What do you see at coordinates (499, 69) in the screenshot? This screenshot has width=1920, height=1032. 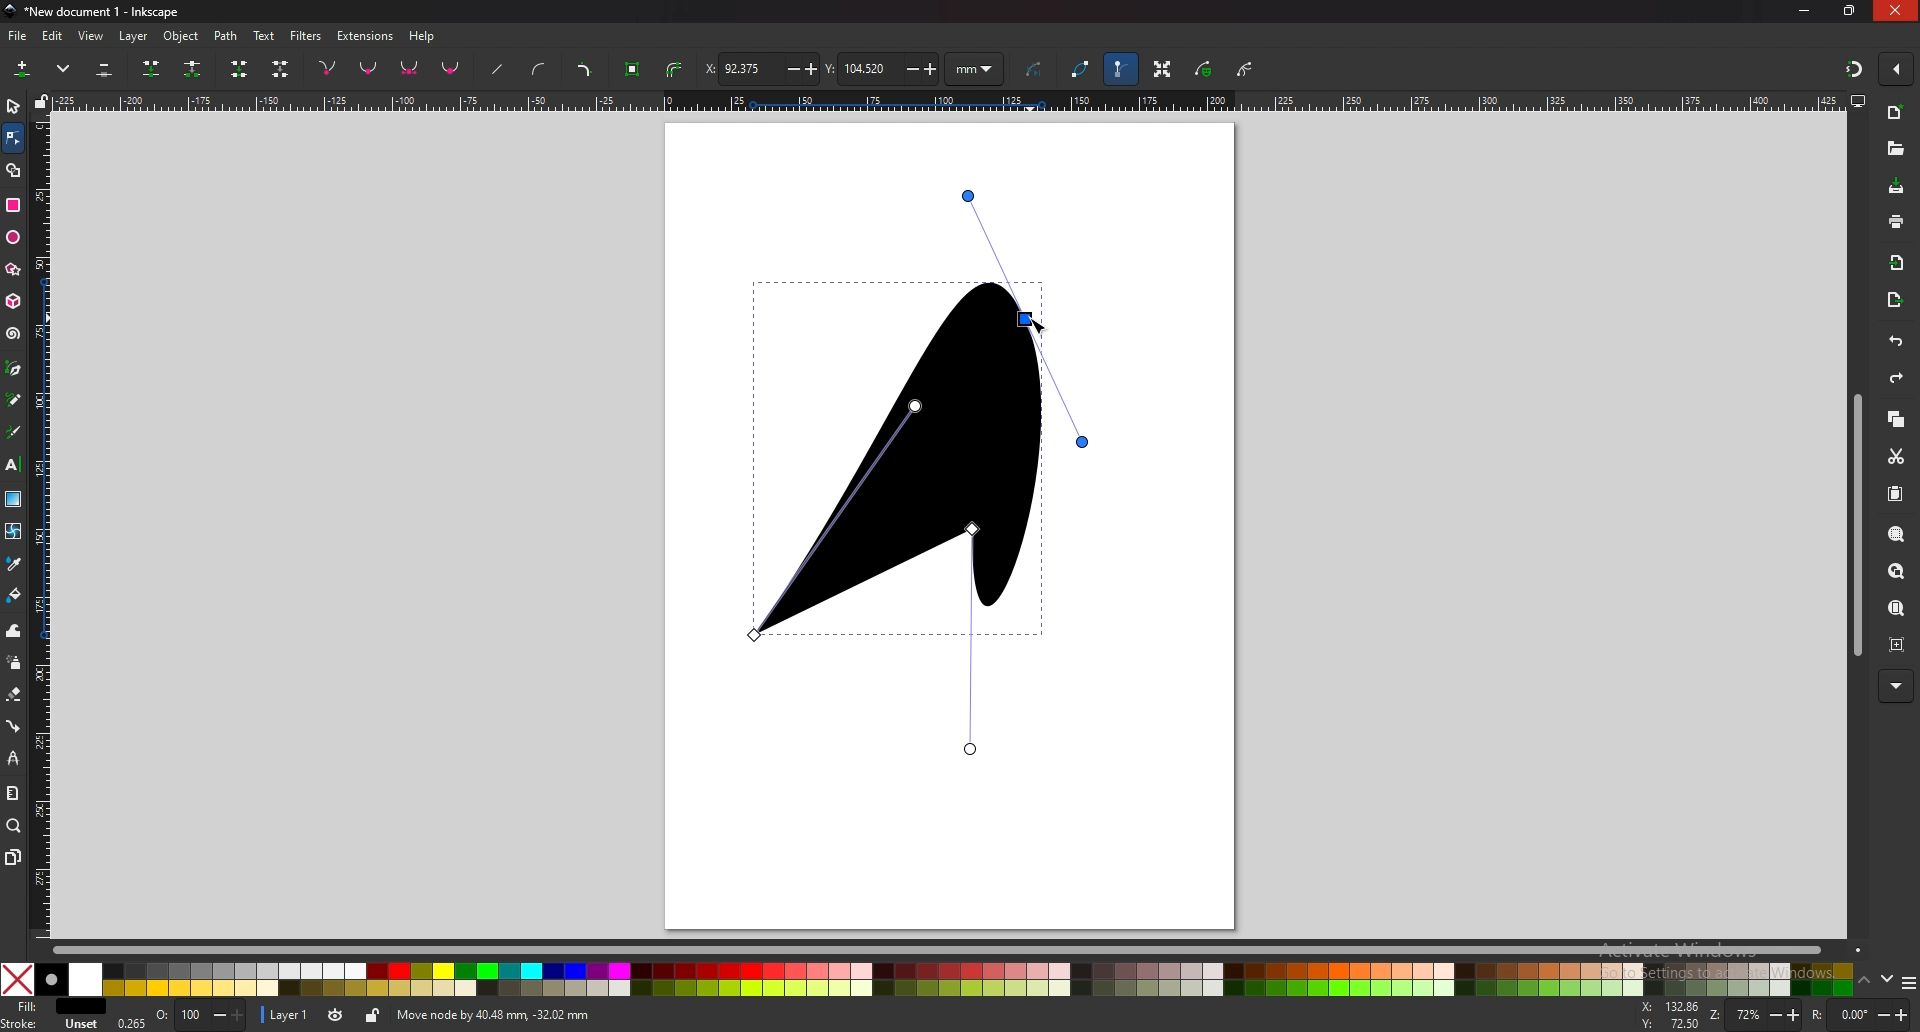 I see `straighten lines` at bounding box center [499, 69].